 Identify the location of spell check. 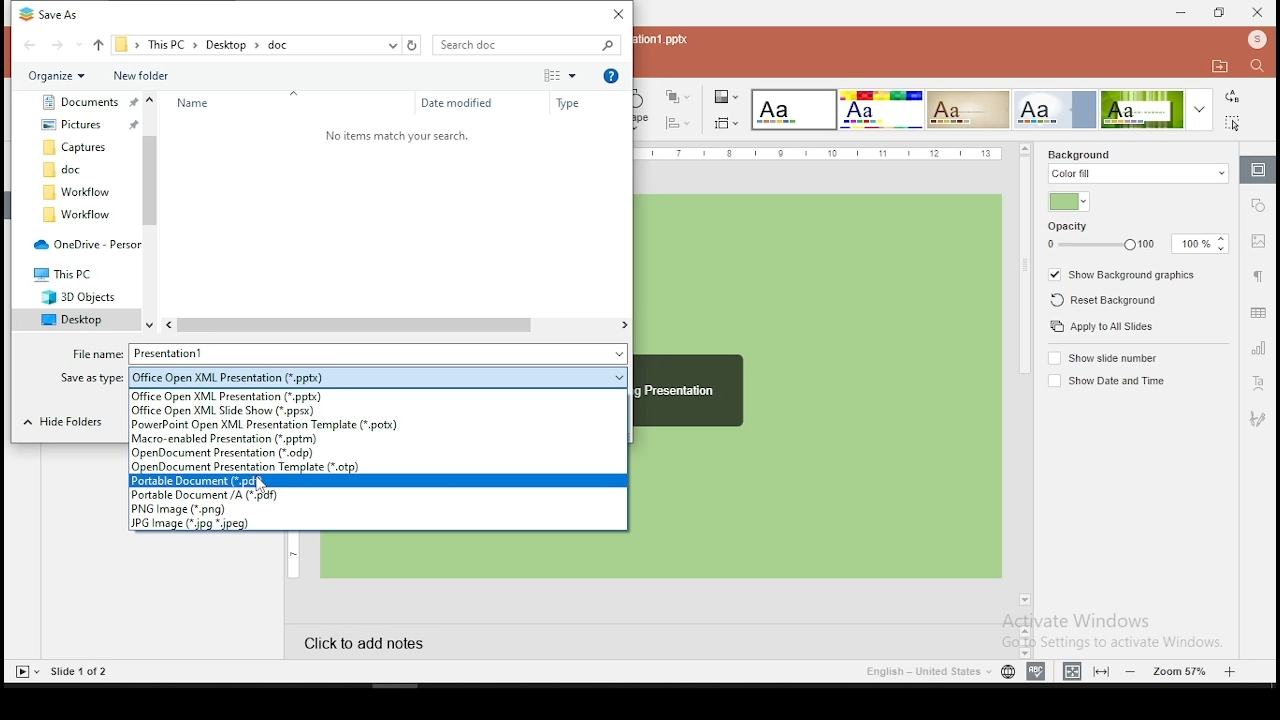
(1036, 669).